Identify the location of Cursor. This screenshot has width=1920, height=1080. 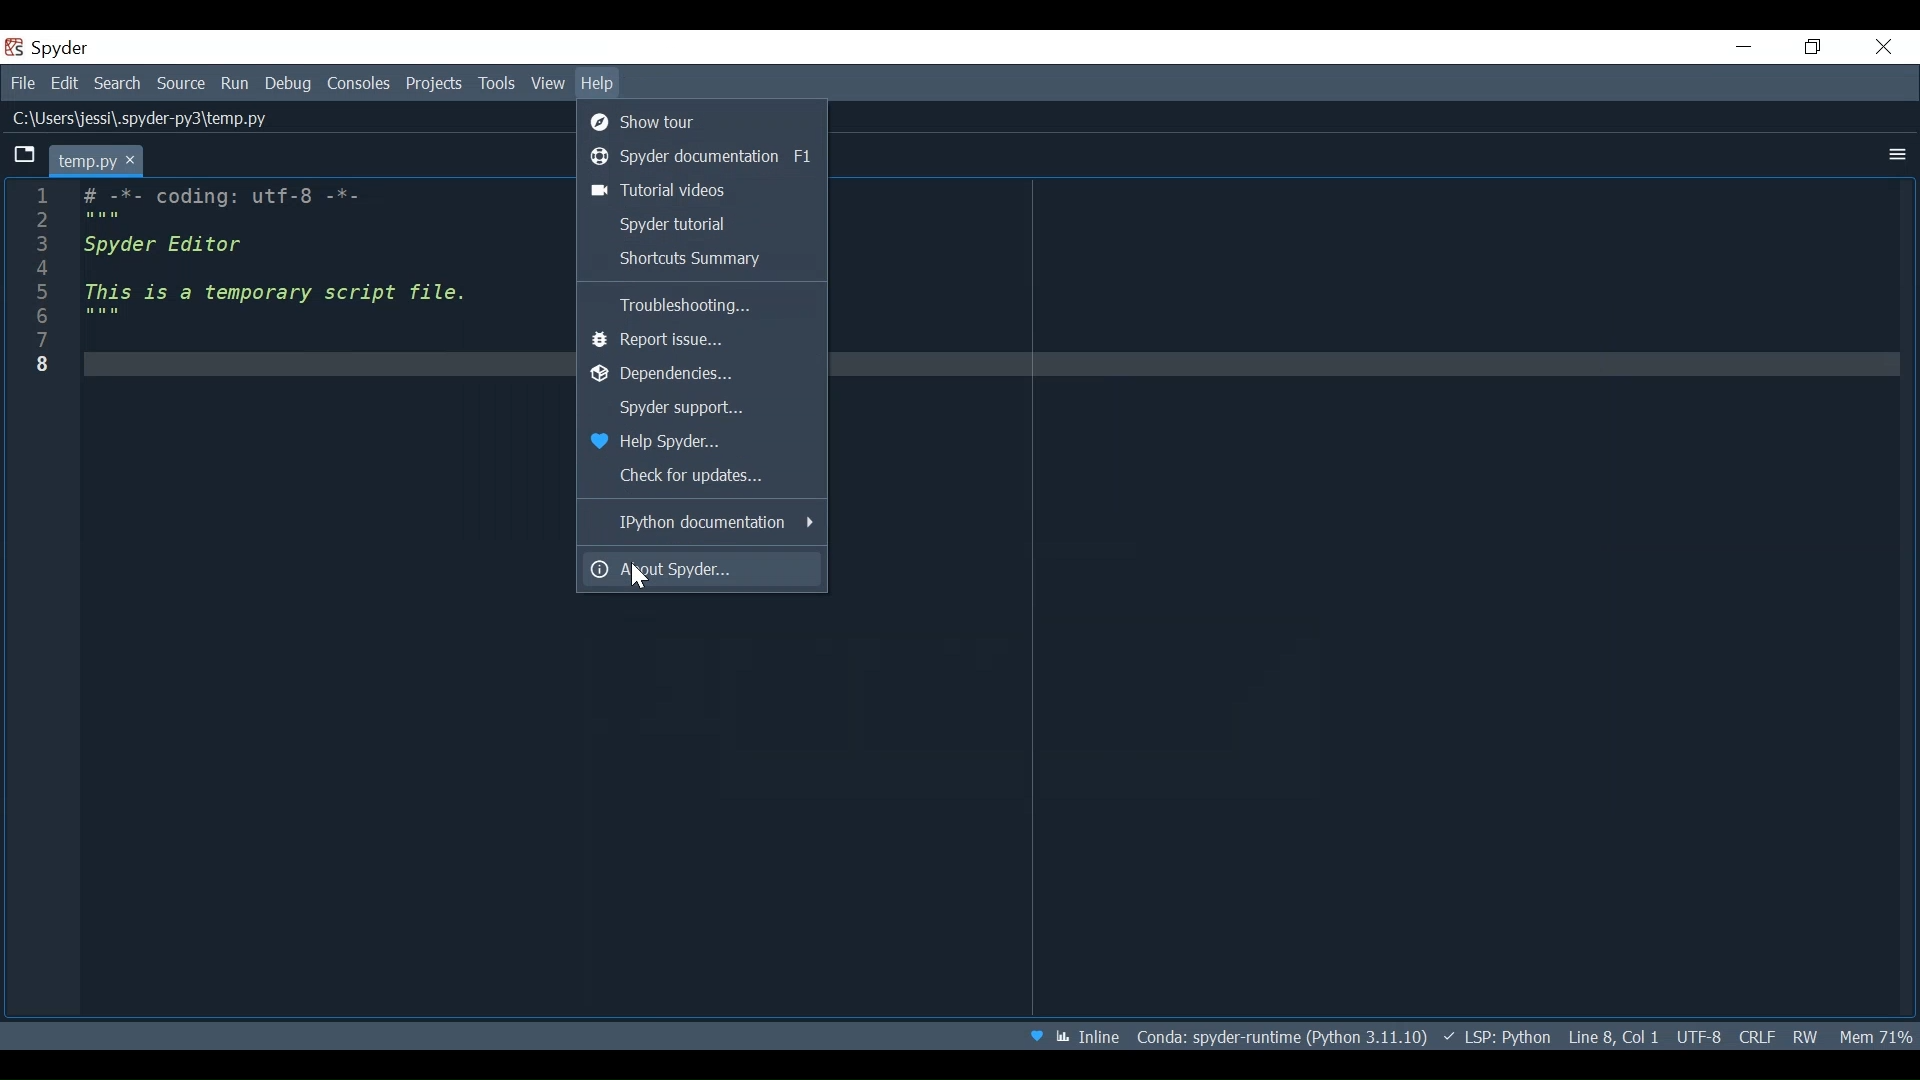
(638, 577).